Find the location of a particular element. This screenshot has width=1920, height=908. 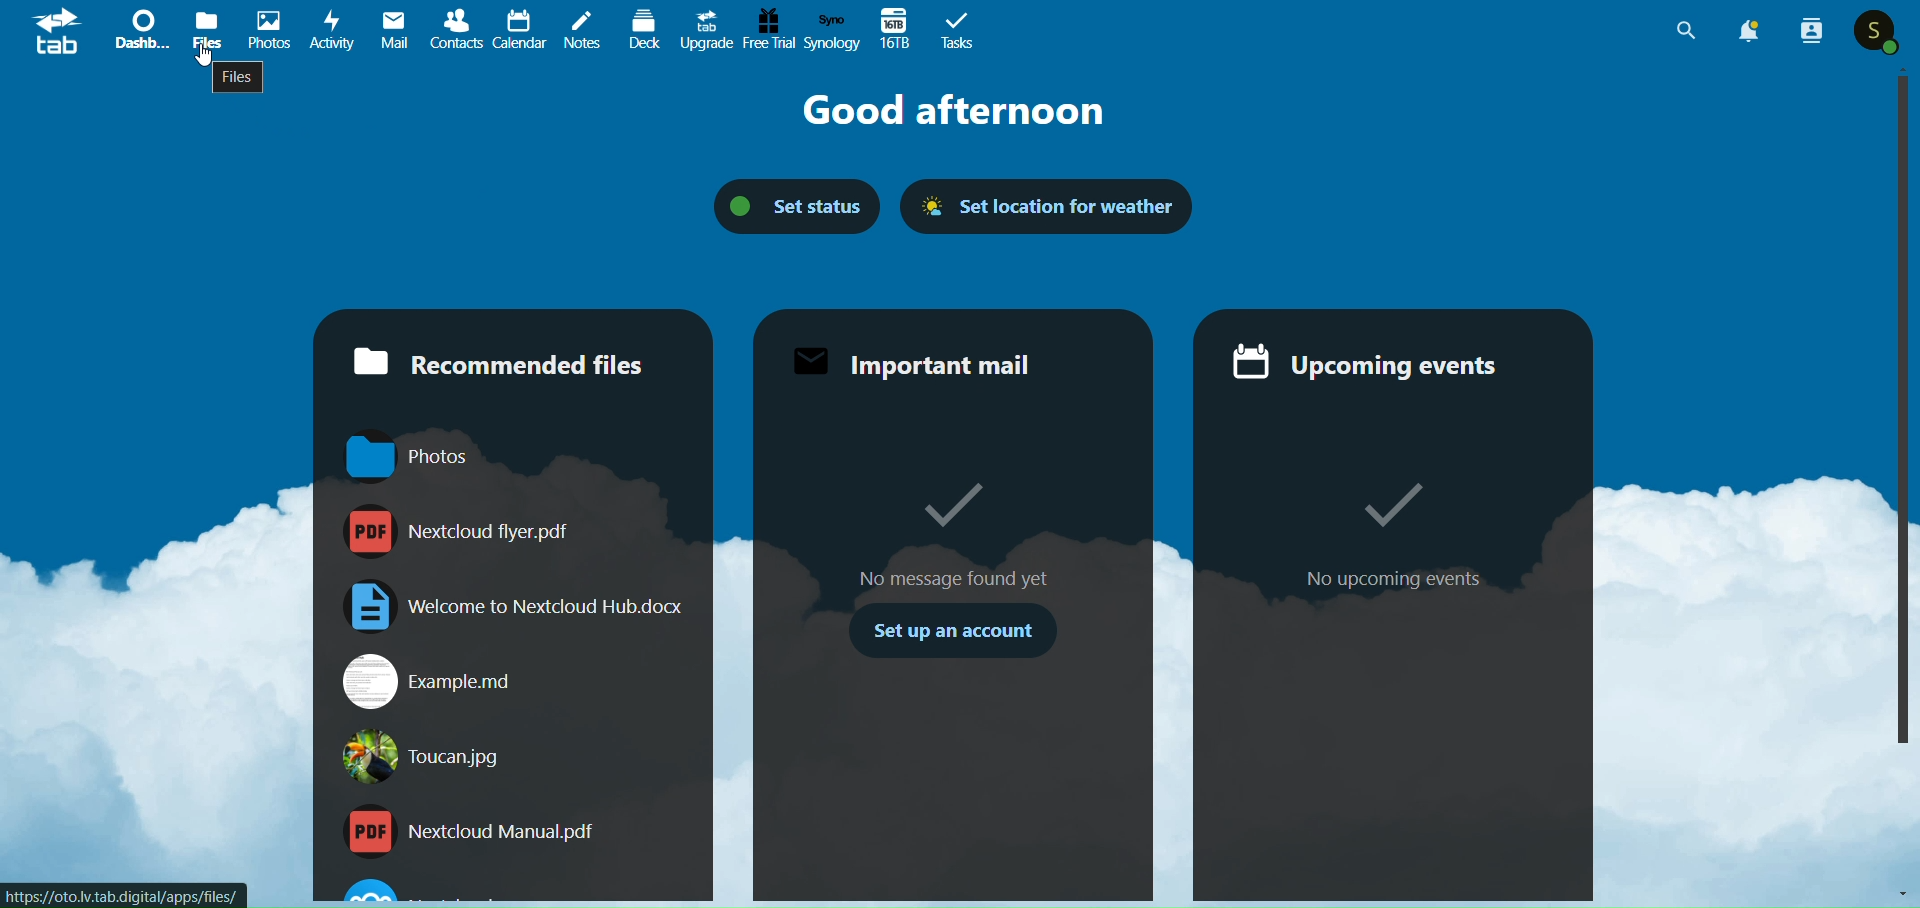

set up an account is located at coordinates (954, 631).